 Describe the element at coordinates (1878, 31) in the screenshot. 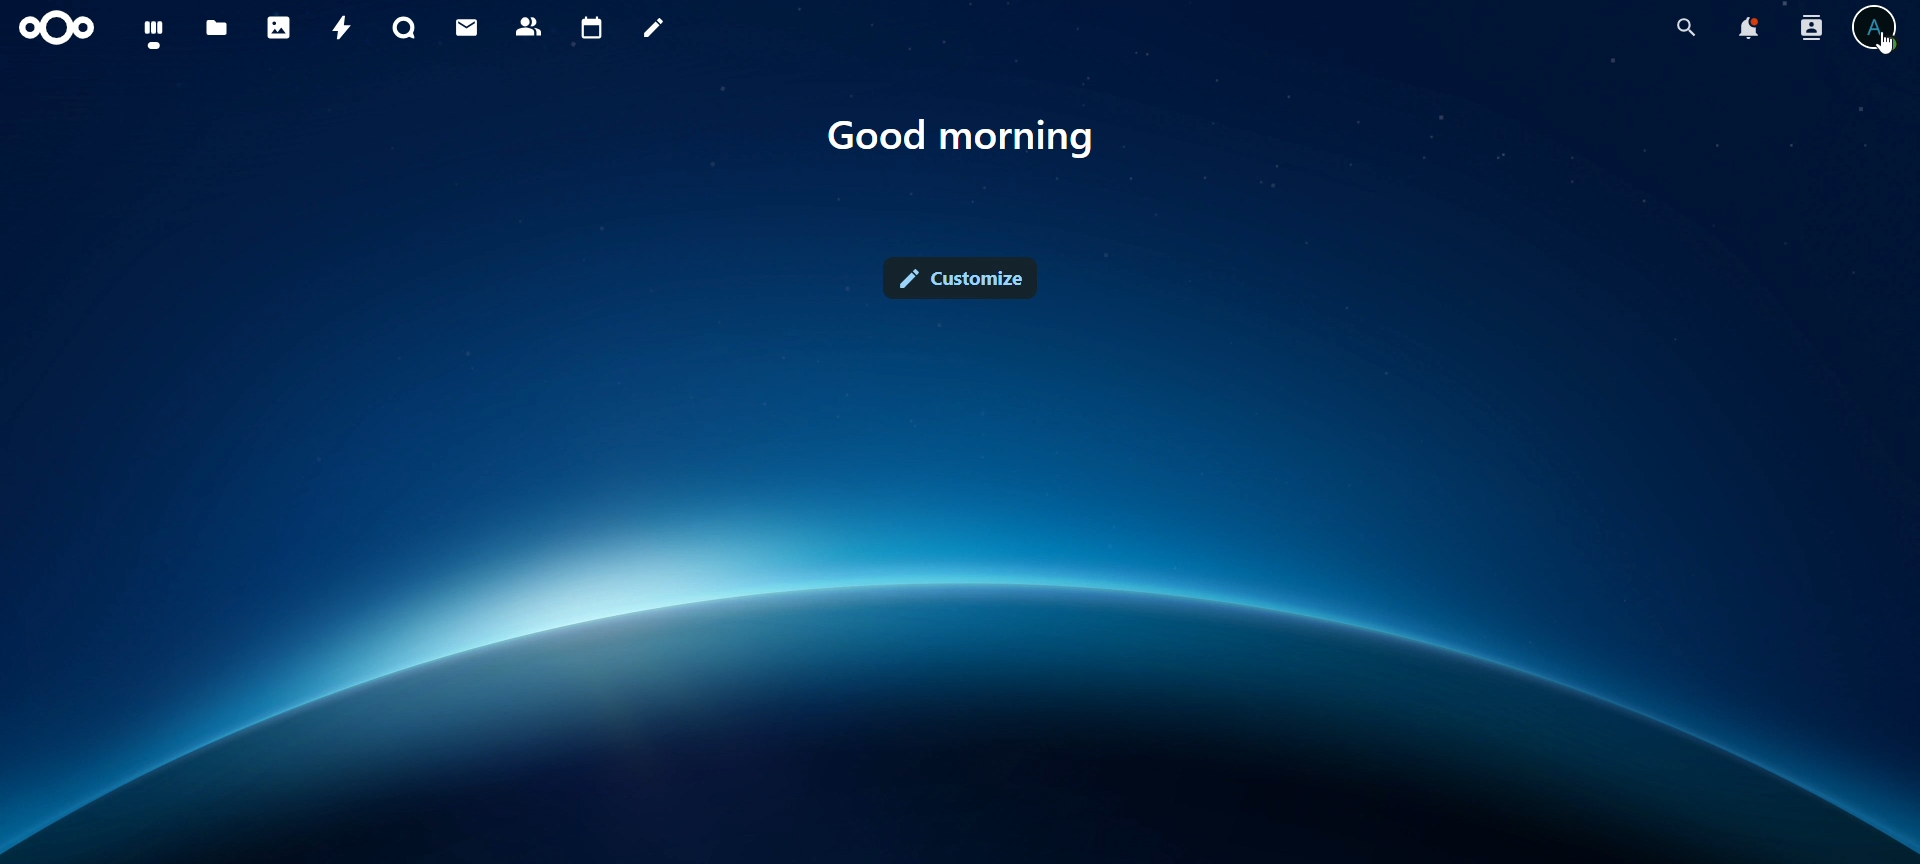

I see `view profile` at that location.